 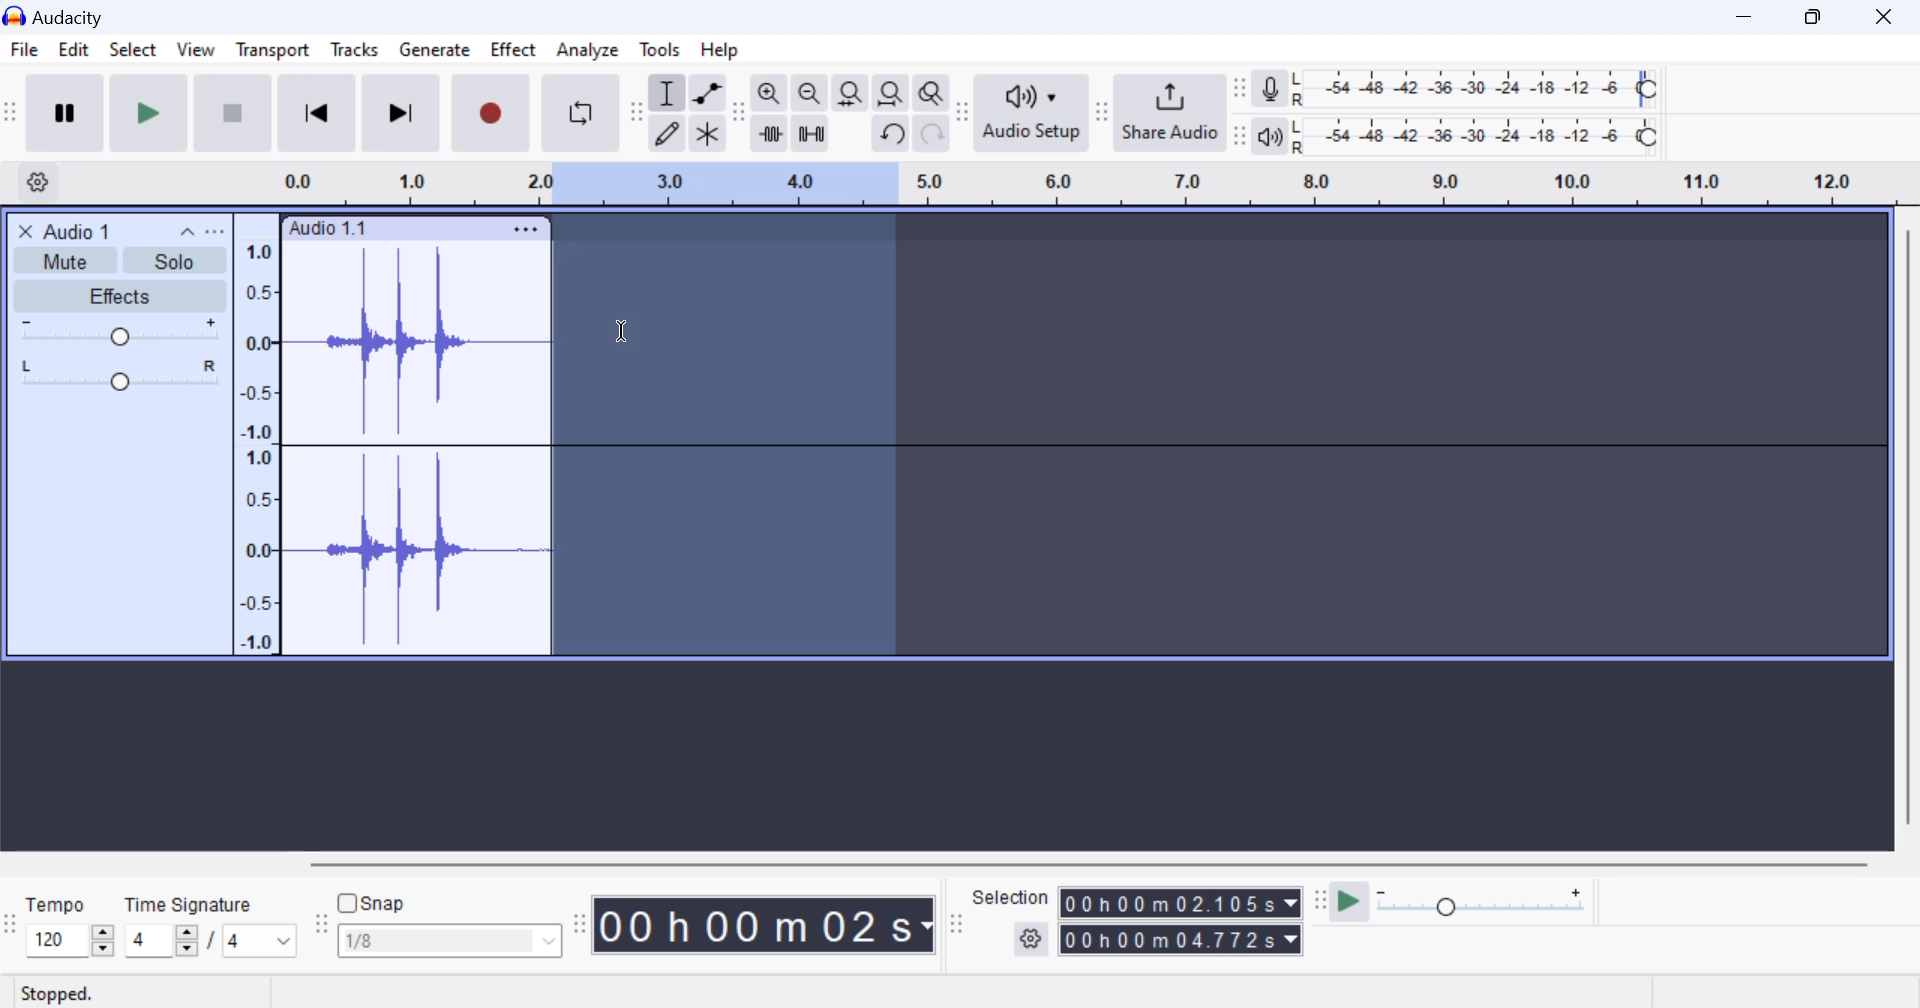 I want to click on Settings, so click(x=41, y=181).